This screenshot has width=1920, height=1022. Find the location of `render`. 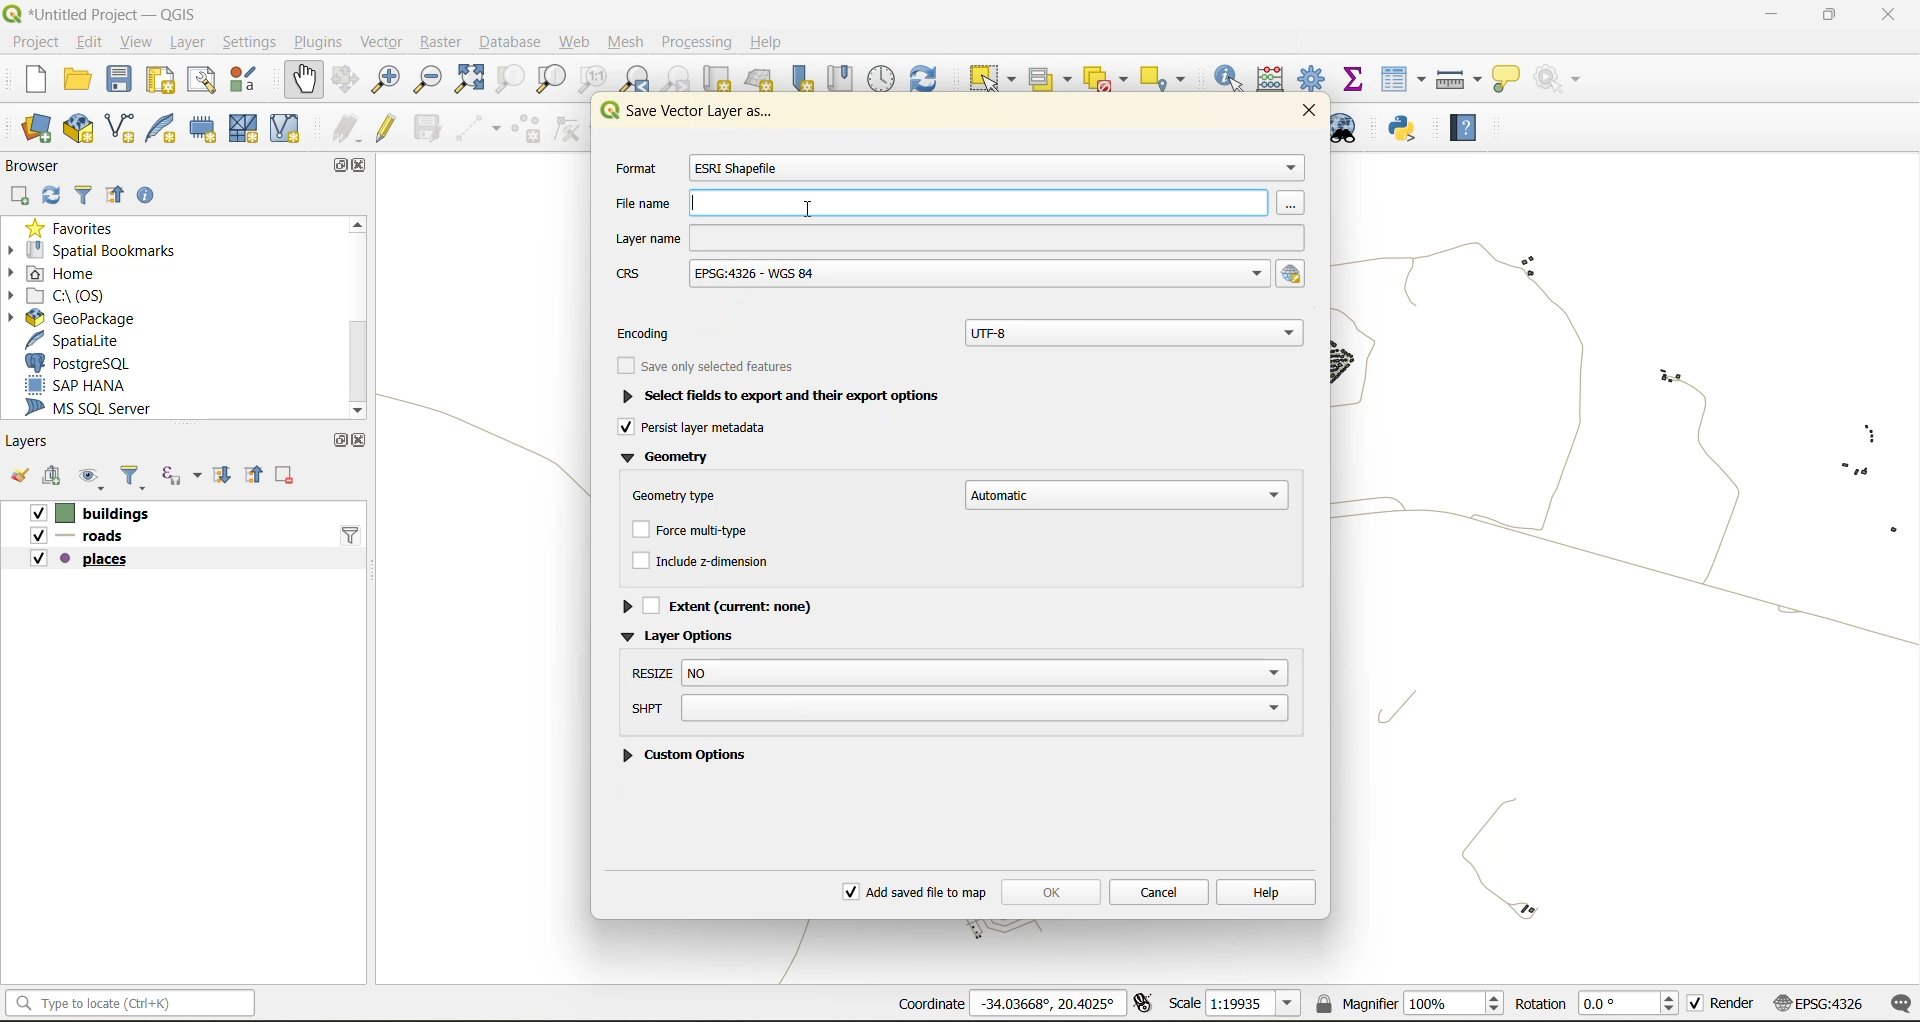

render is located at coordinates (1723, 1003).